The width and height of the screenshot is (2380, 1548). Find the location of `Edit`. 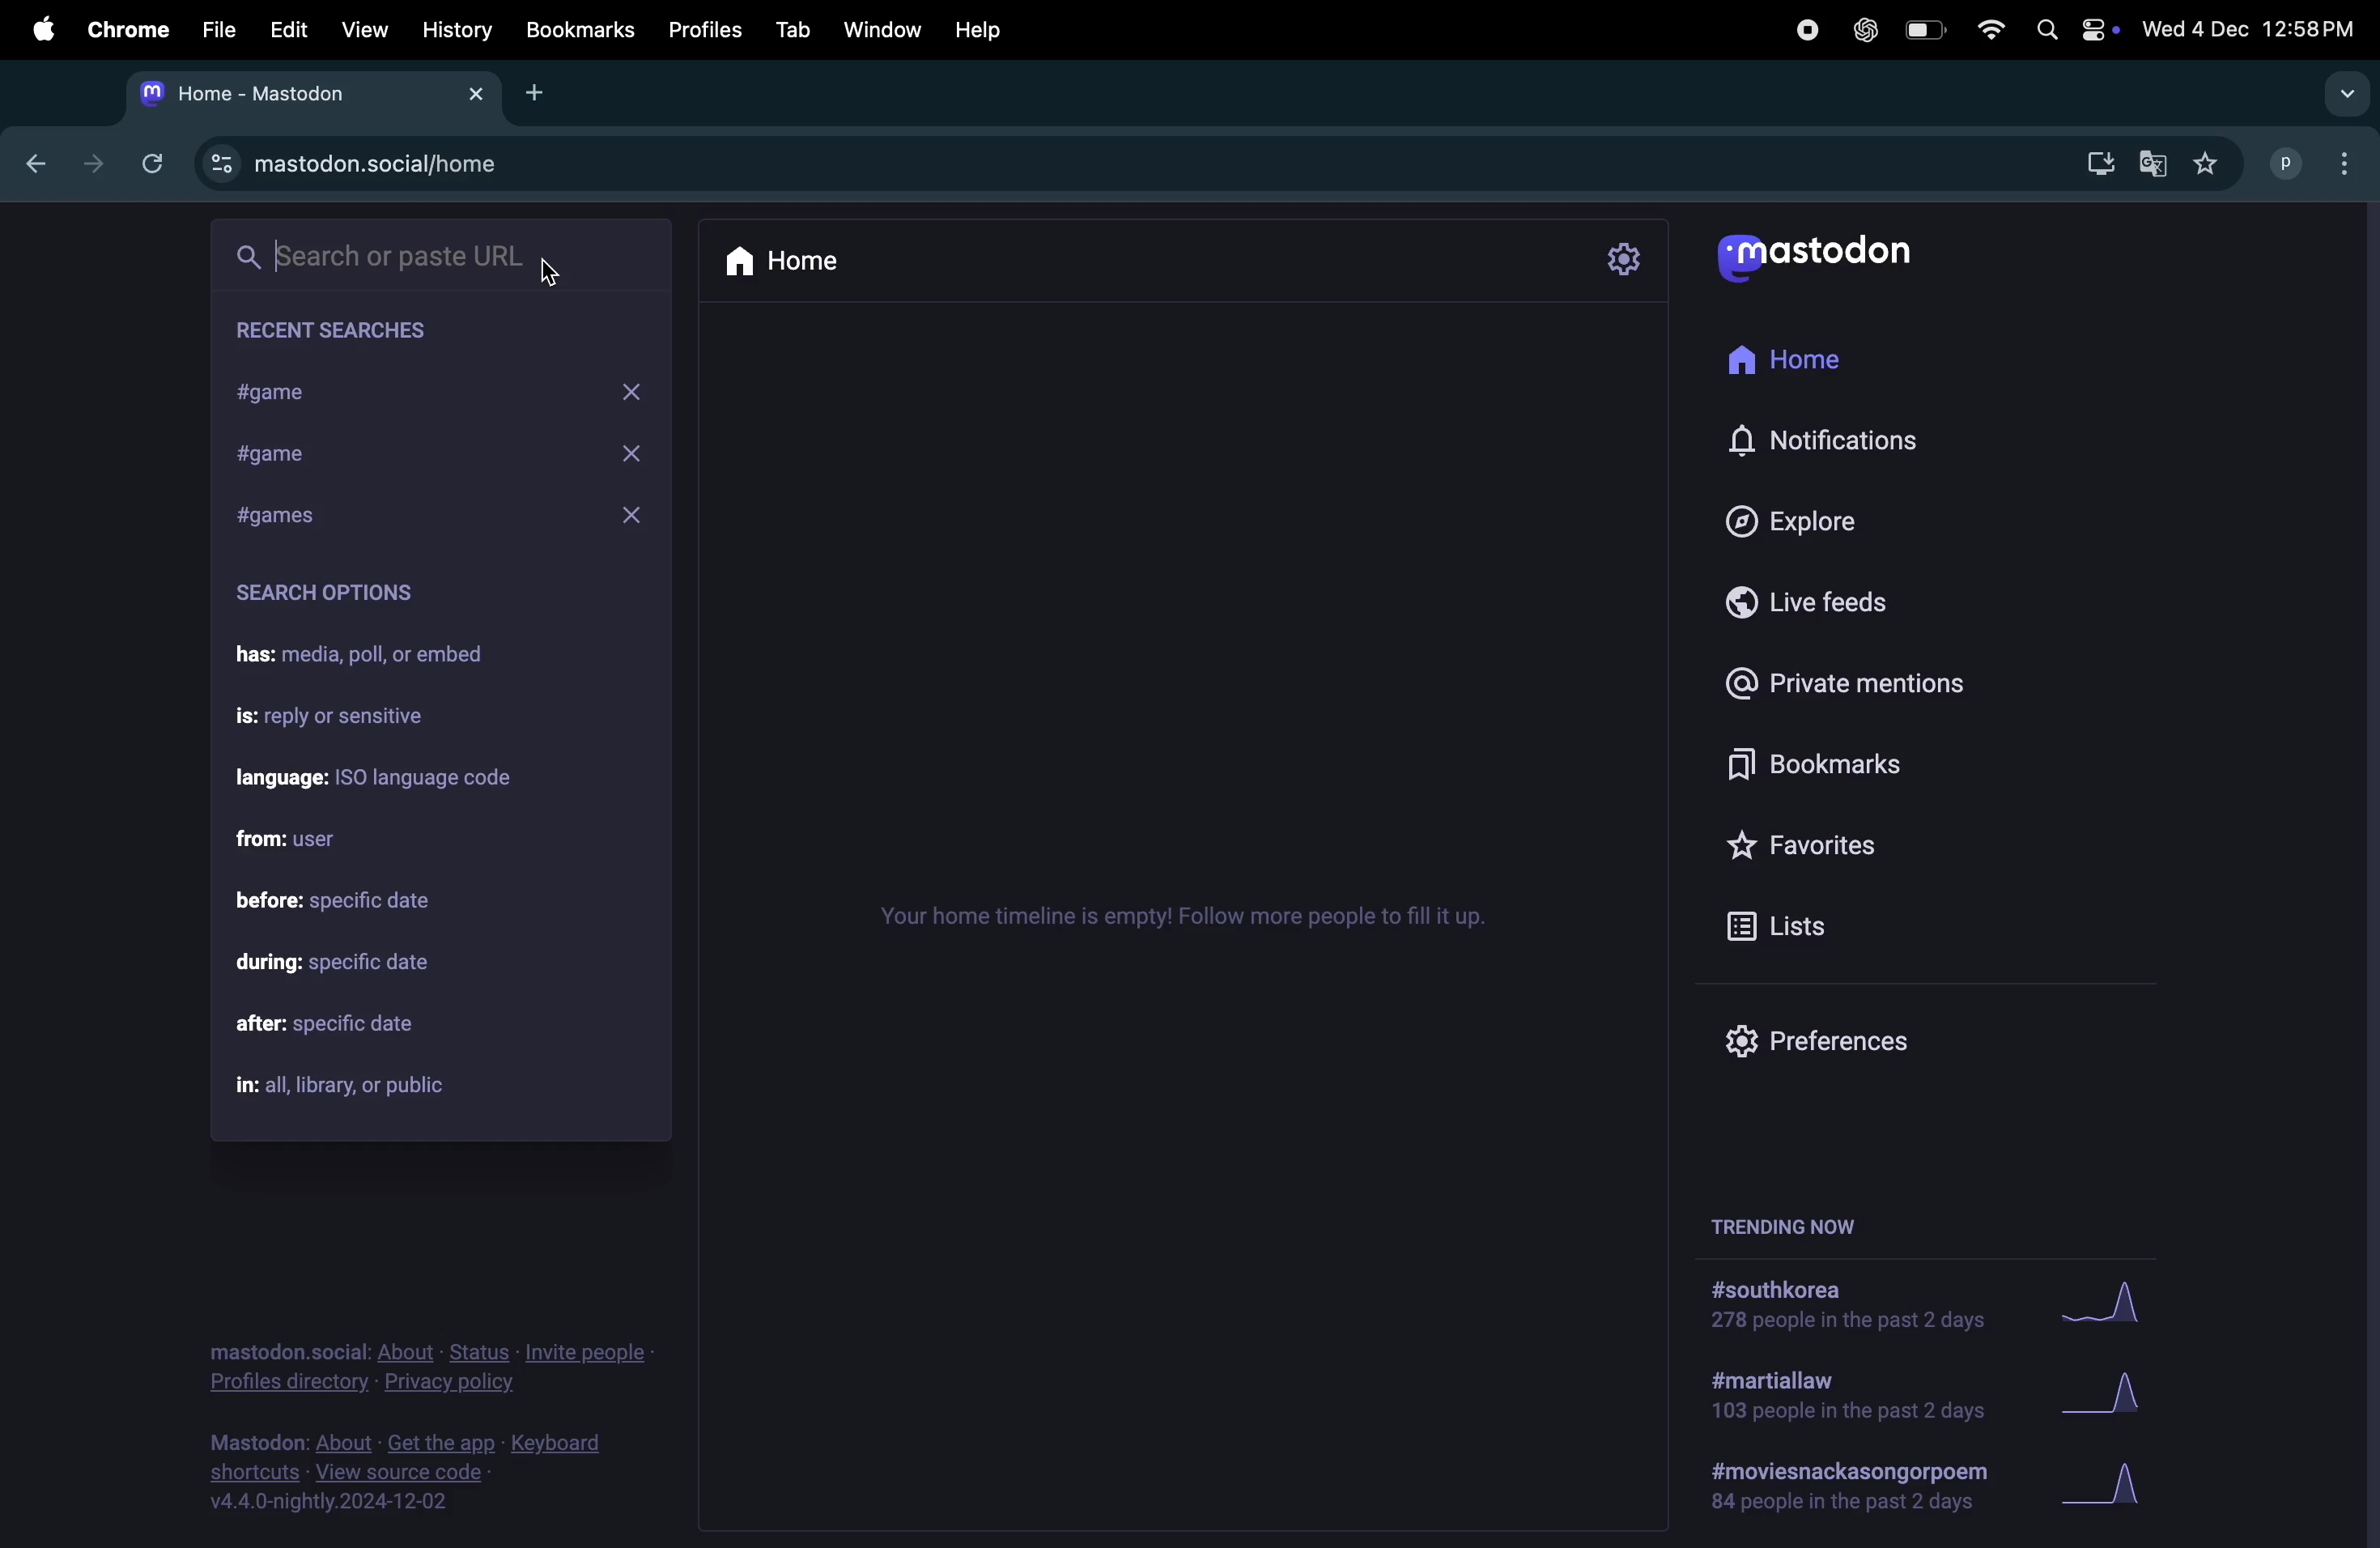

Edit is located at coordinates (291, 25).